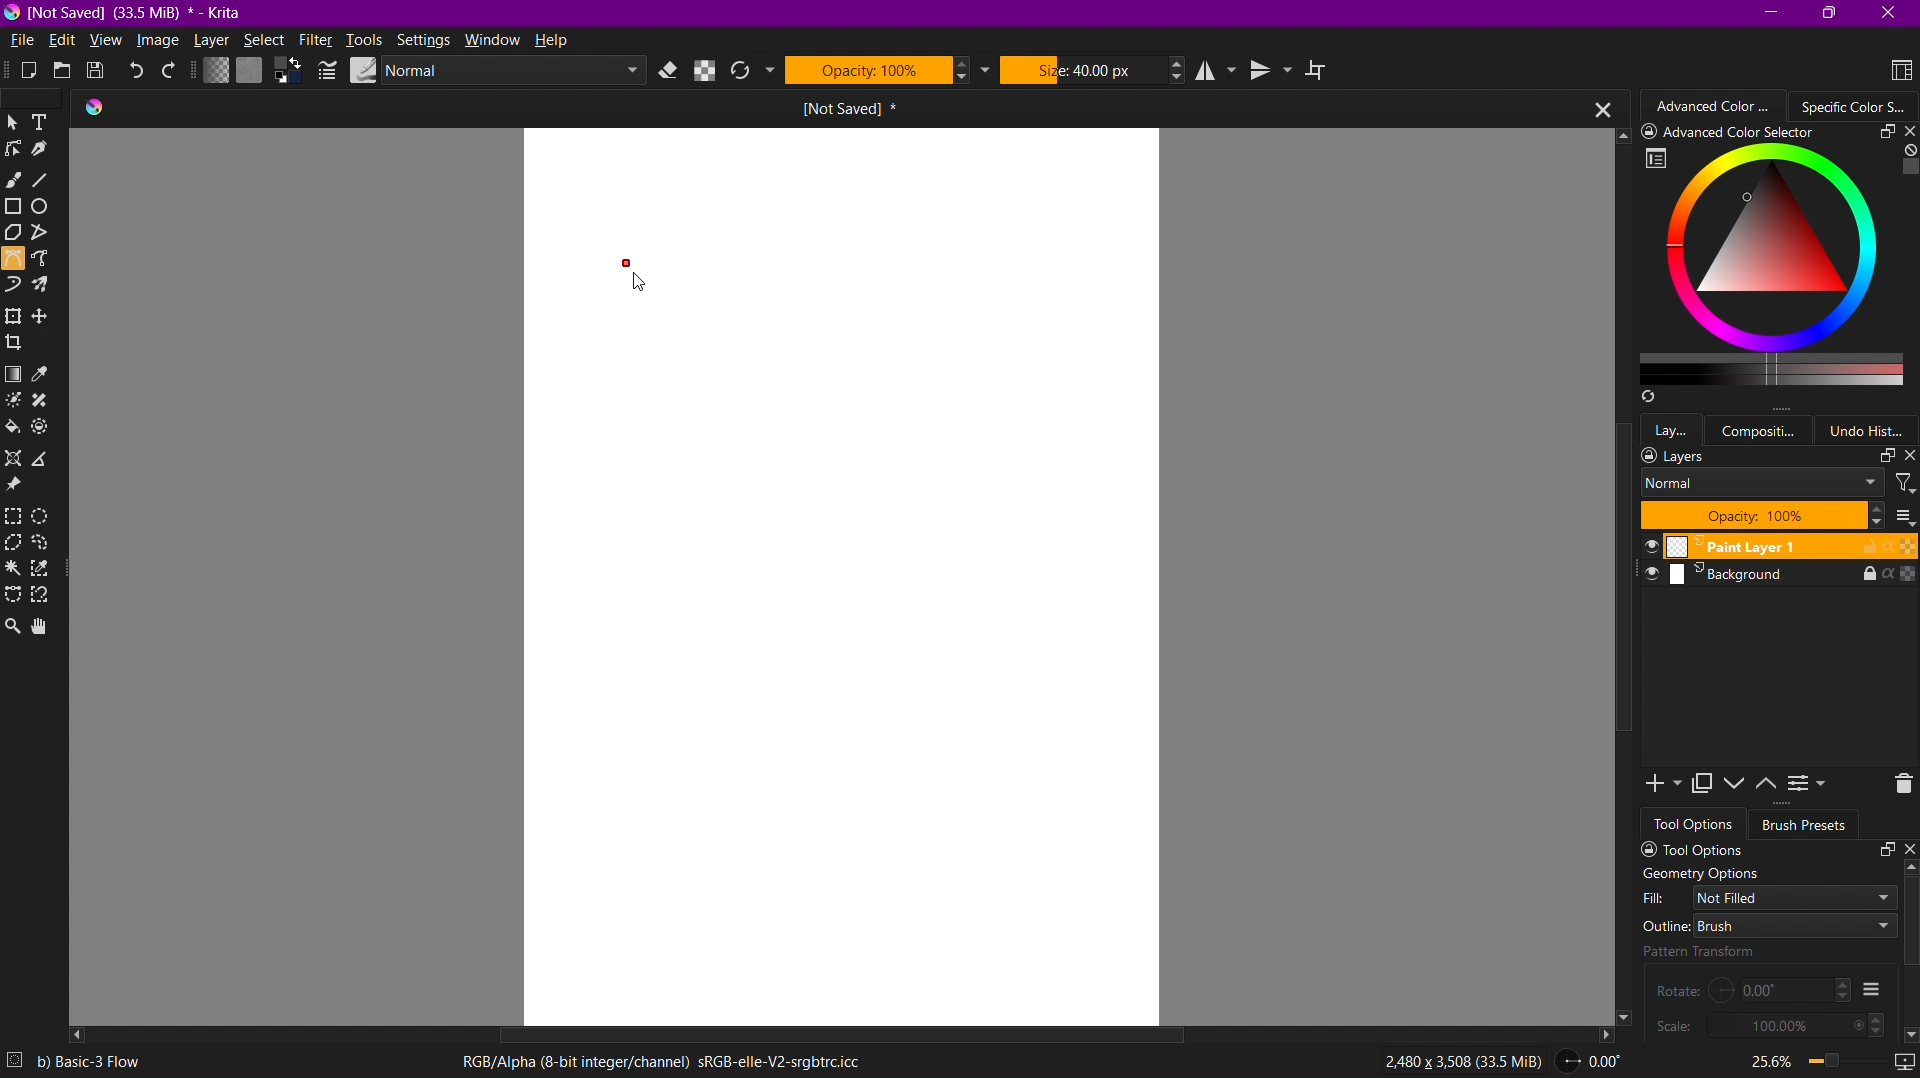  What do you see at coordinates (17, 487) in the screenshot?
I see `Reference Images Tool` at bounding box center [17, 487].